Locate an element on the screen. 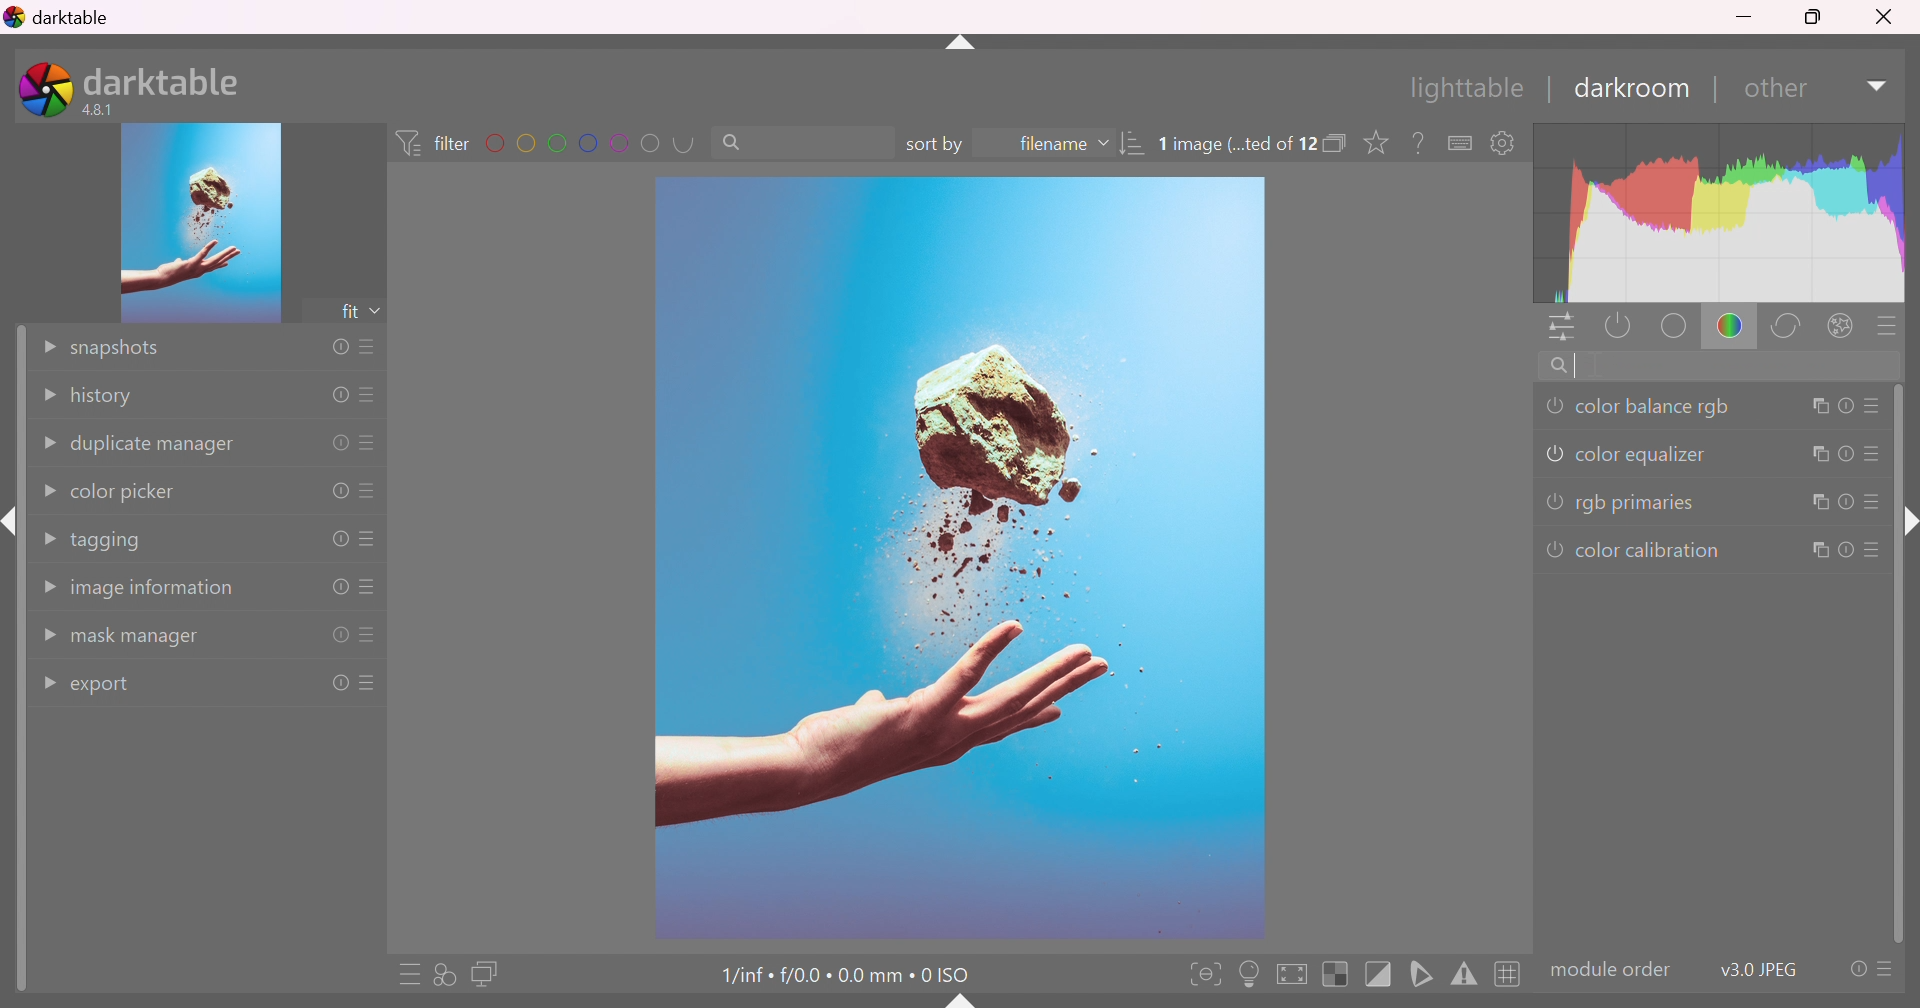 Image resolution: width=1920 pixels, height=1008 pixels. toggle gamut checking is located at coordinates (1465, 977).